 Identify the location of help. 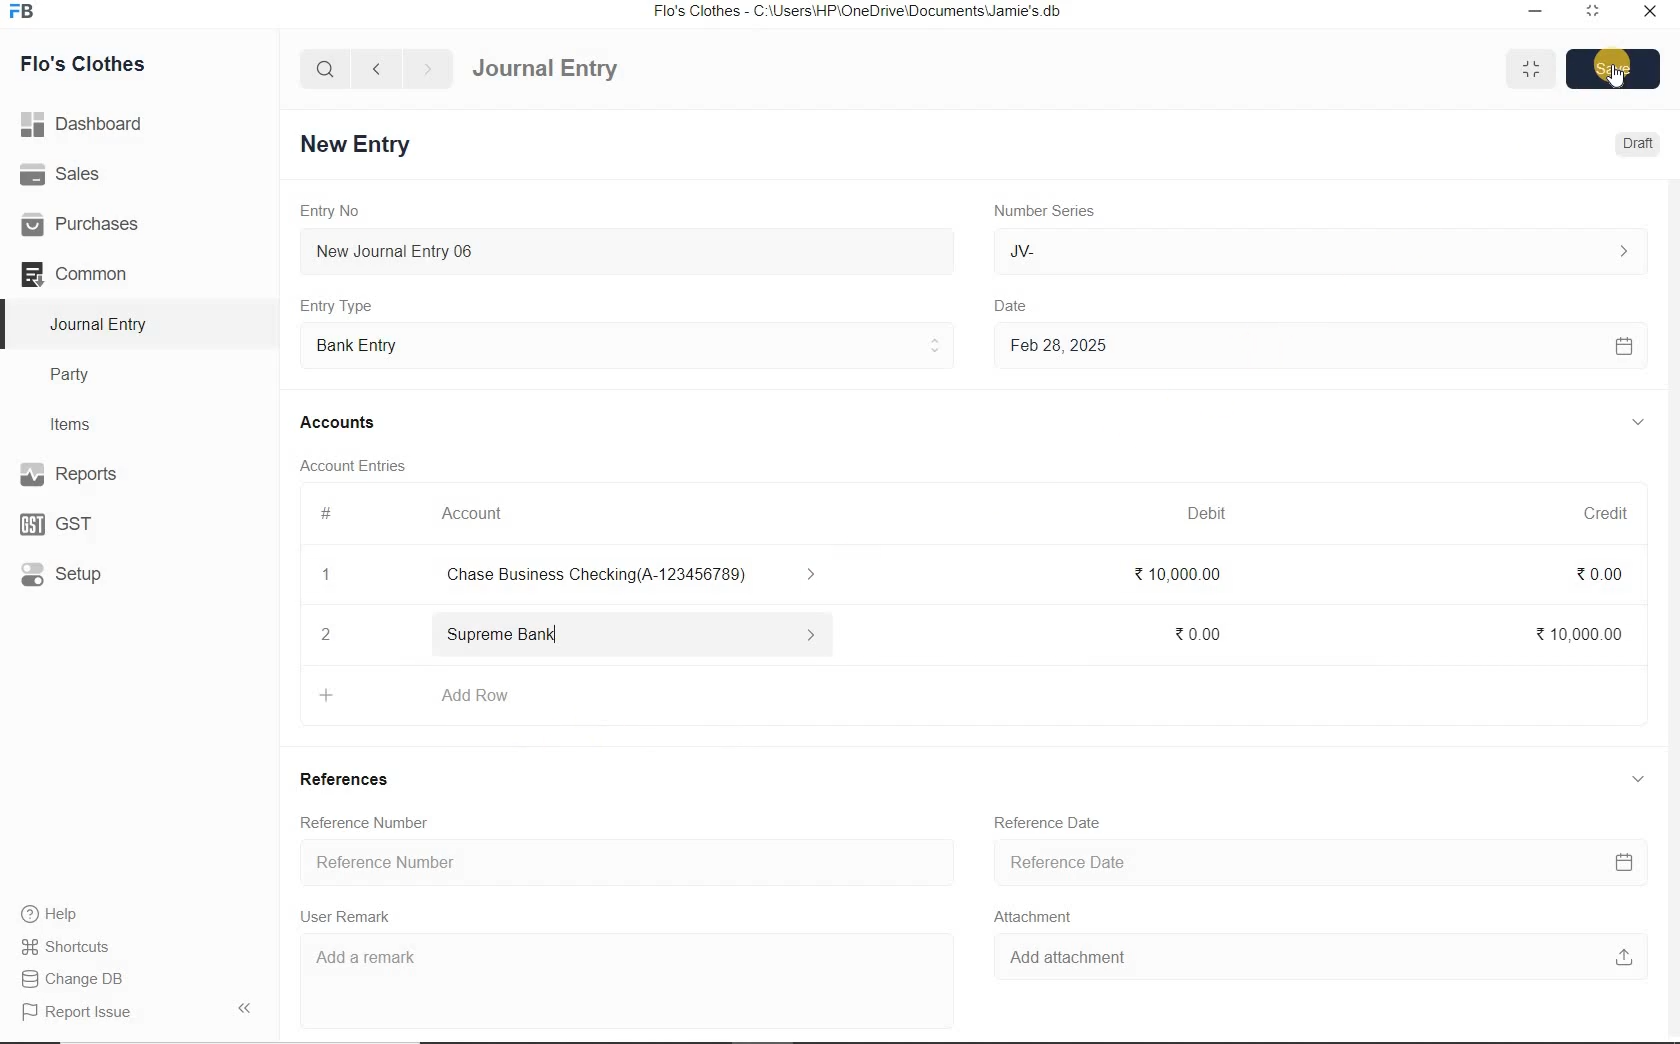
(50, 914).